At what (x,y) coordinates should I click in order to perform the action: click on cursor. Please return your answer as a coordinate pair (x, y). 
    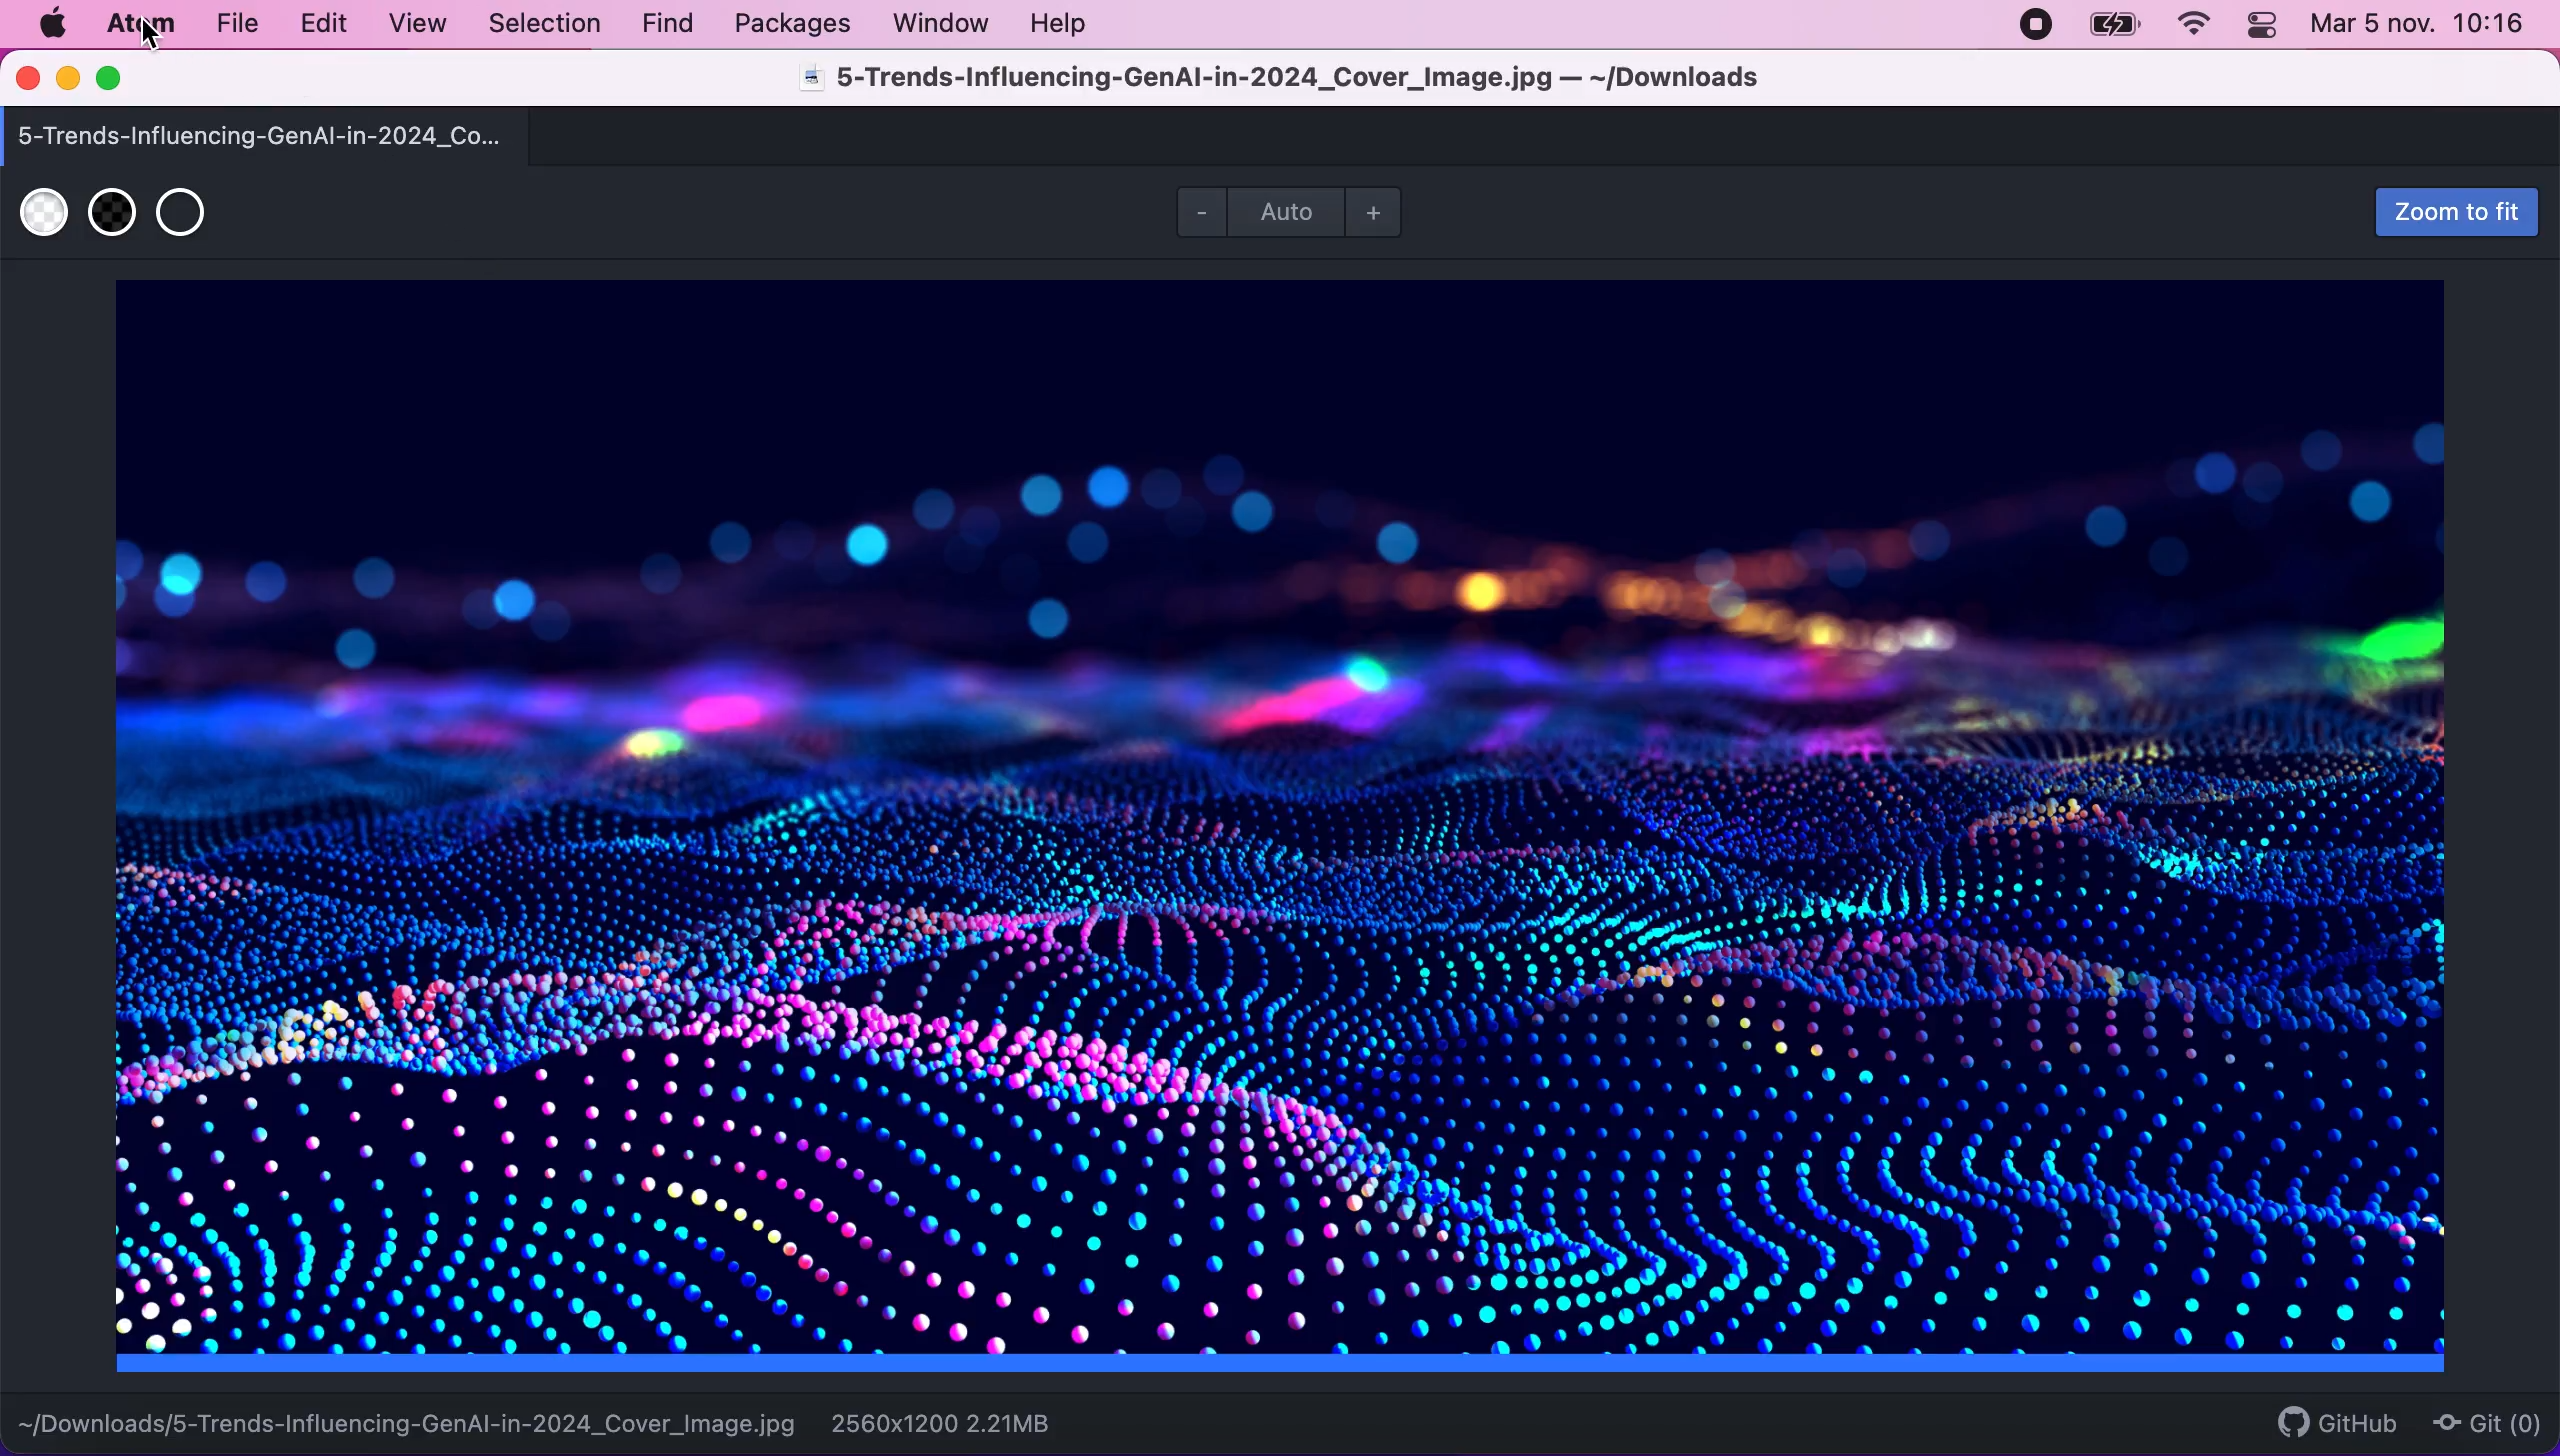
    Looking at the image, I should click on (149, 34).